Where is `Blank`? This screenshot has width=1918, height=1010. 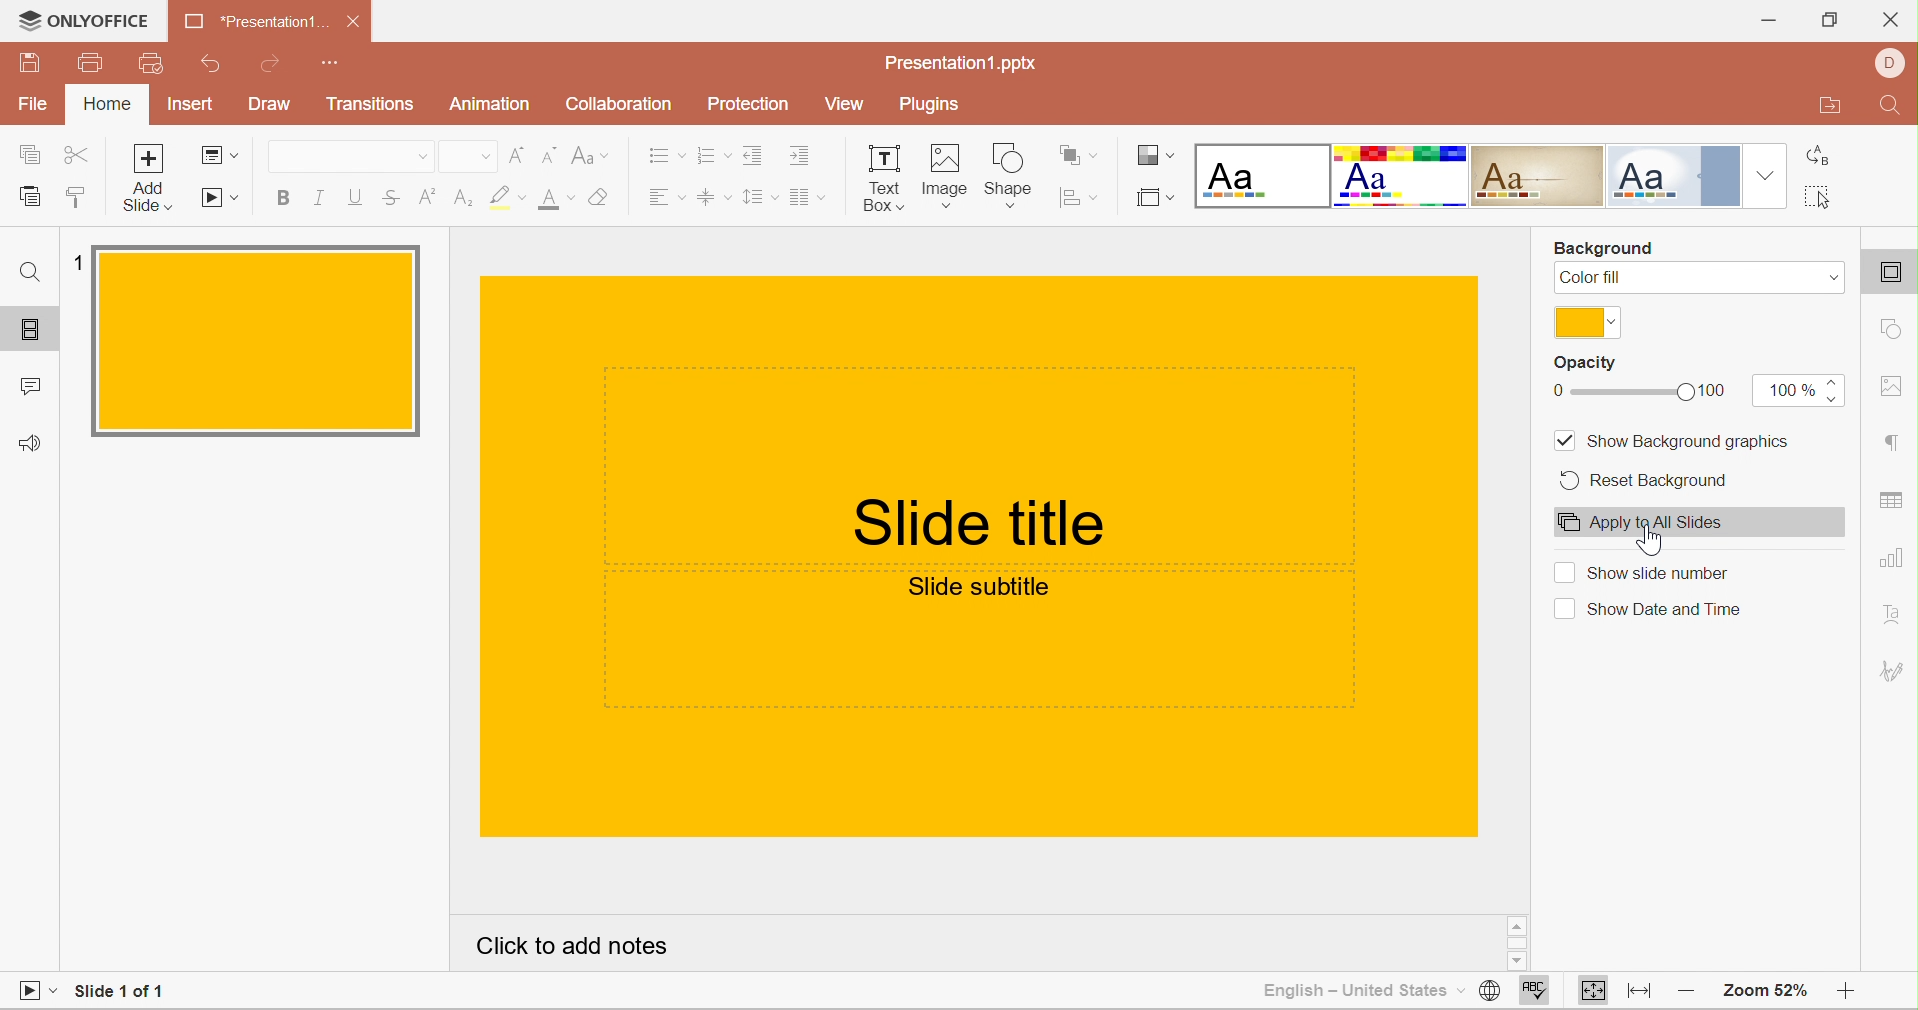 Blank is located at coordinates (1262, 175).